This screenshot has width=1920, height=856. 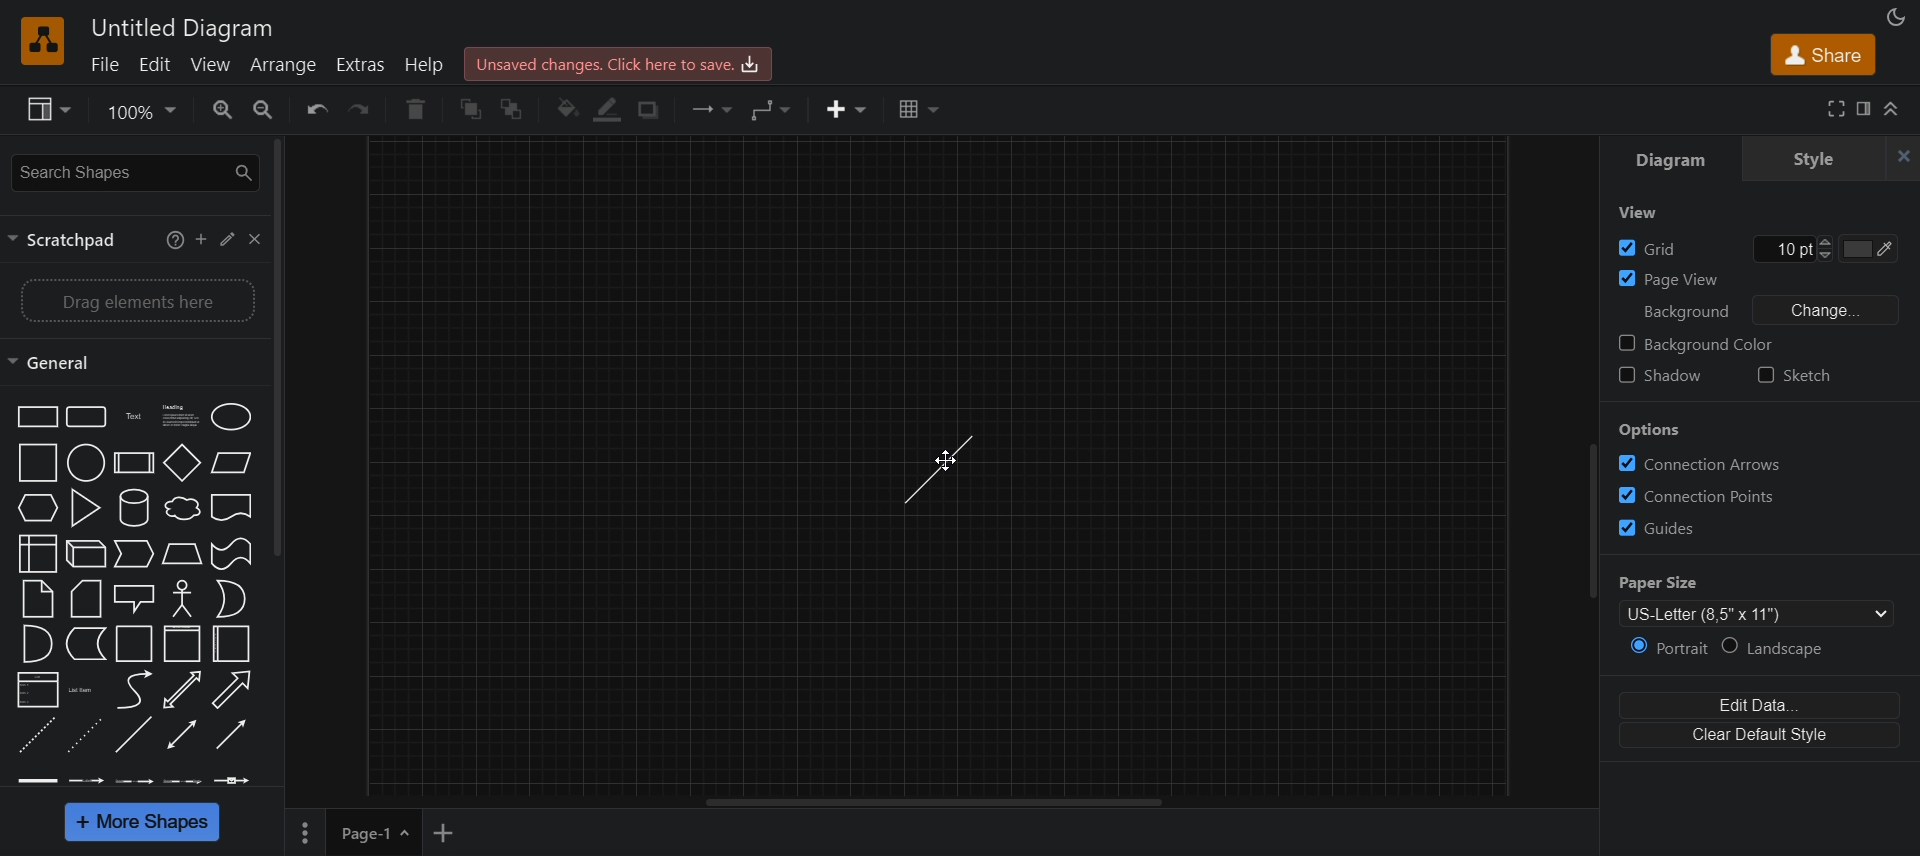 I want to click on And, so click(x=35, y=643).